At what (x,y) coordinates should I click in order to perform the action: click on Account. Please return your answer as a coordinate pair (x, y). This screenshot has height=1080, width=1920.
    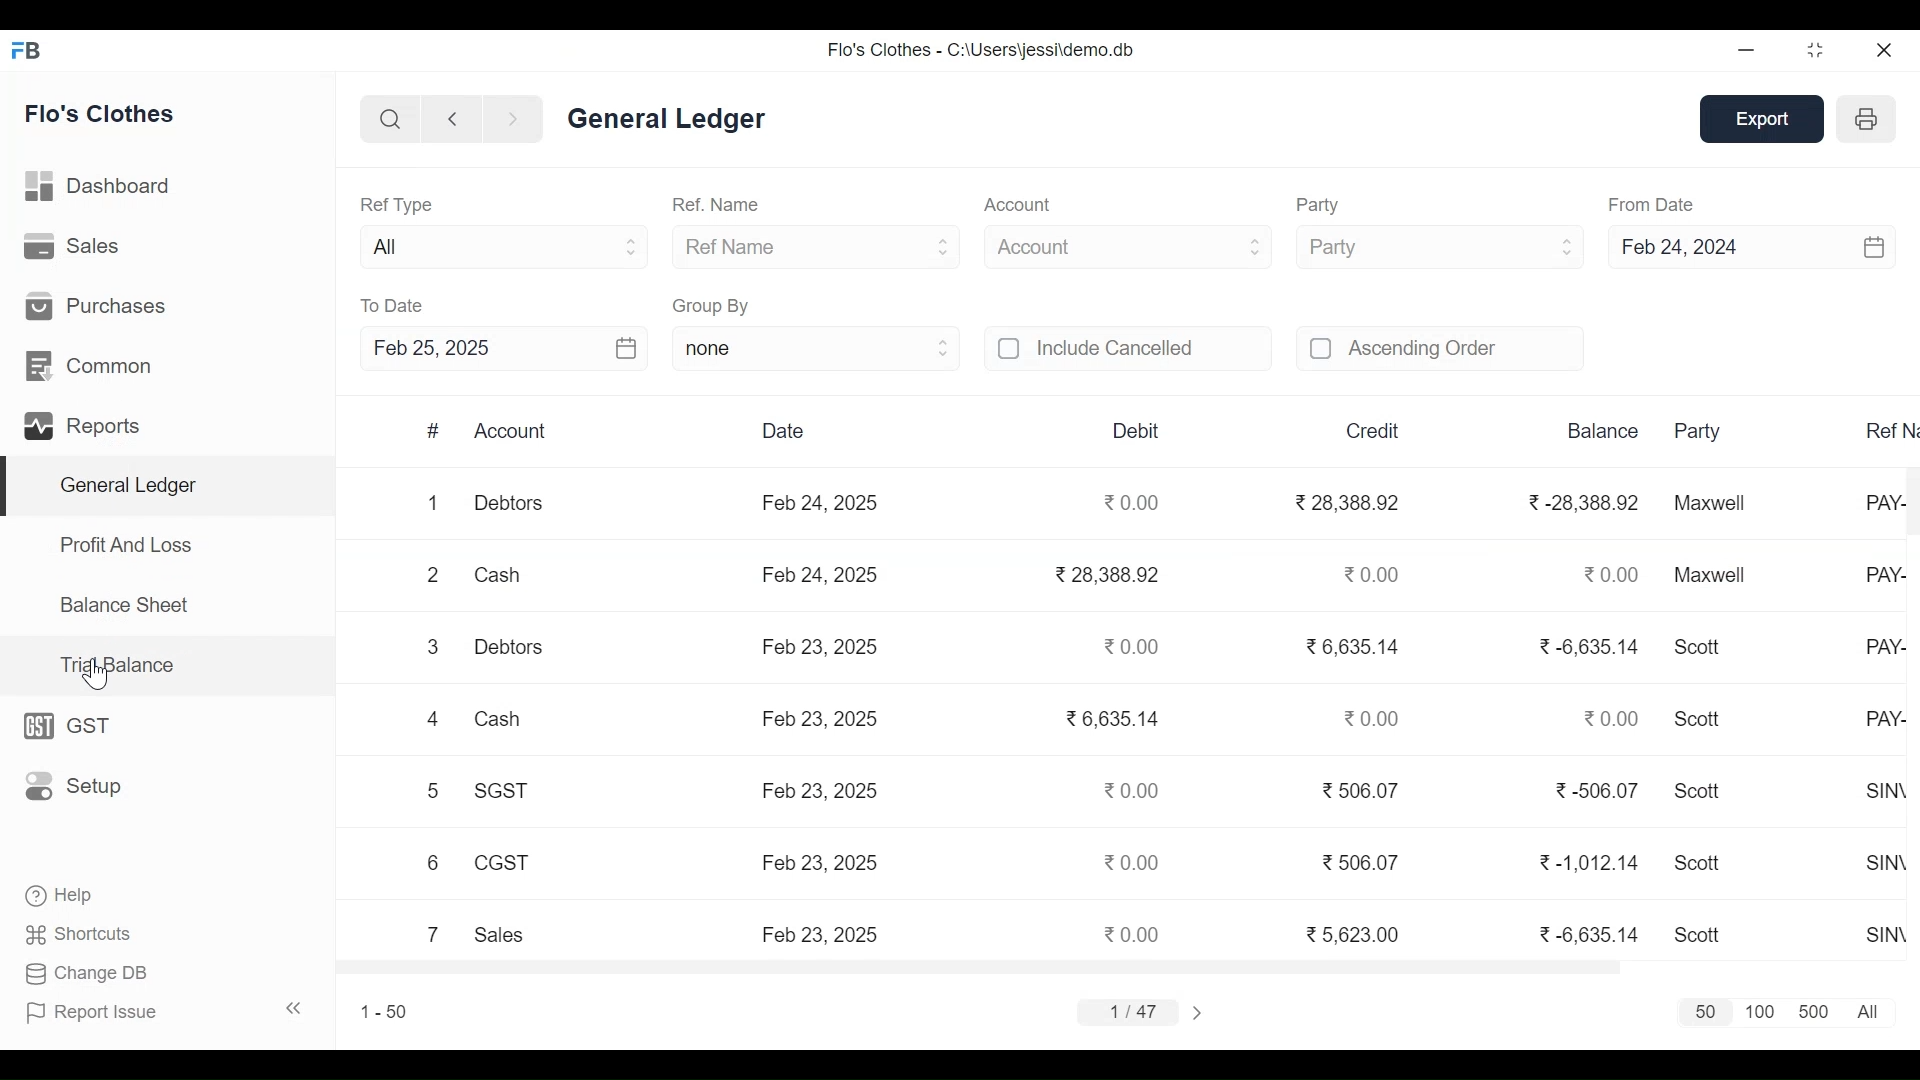
    Looking at the image, I should click on (1129, 248).